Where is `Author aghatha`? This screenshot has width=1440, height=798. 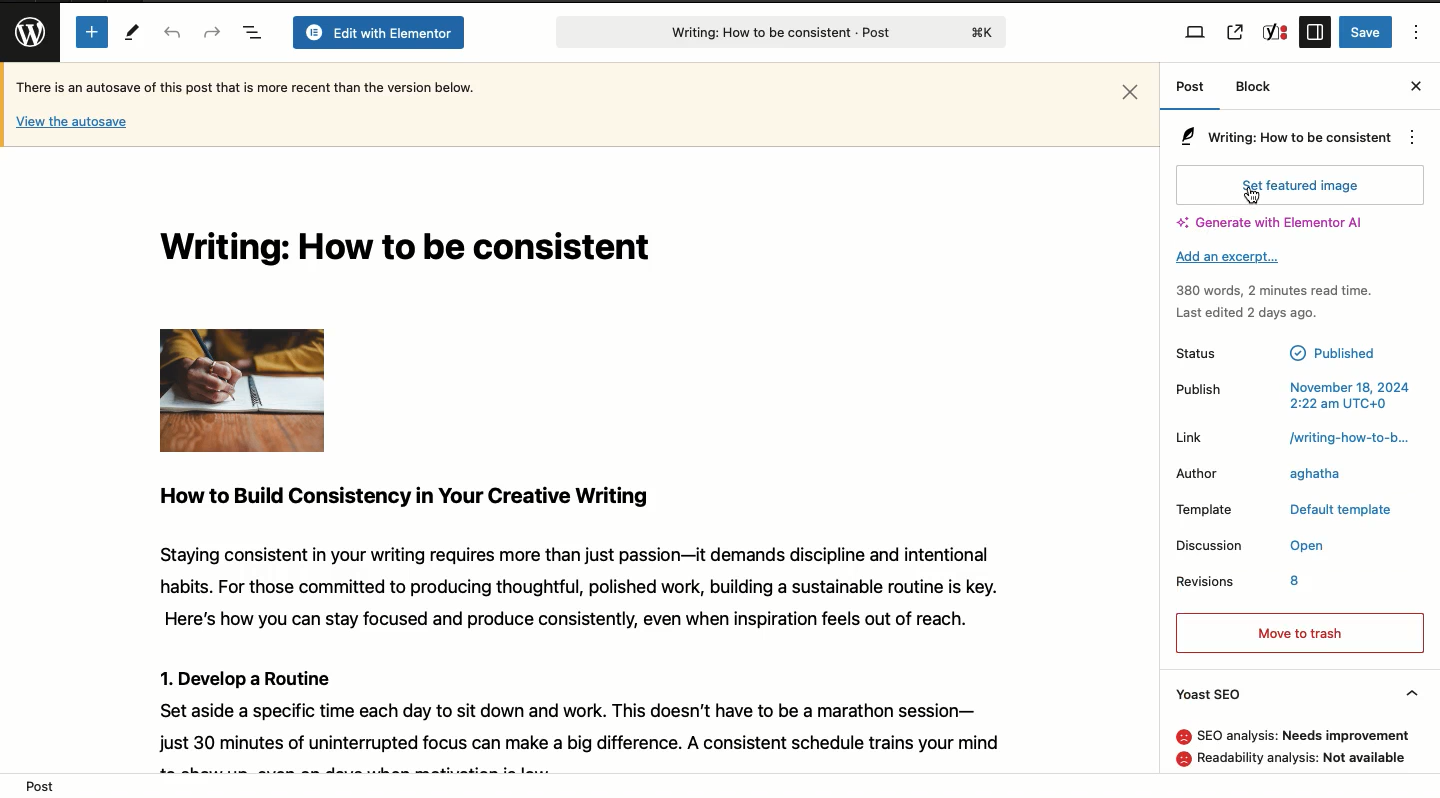
Author aghatha is located at coordinates (1260, 474).